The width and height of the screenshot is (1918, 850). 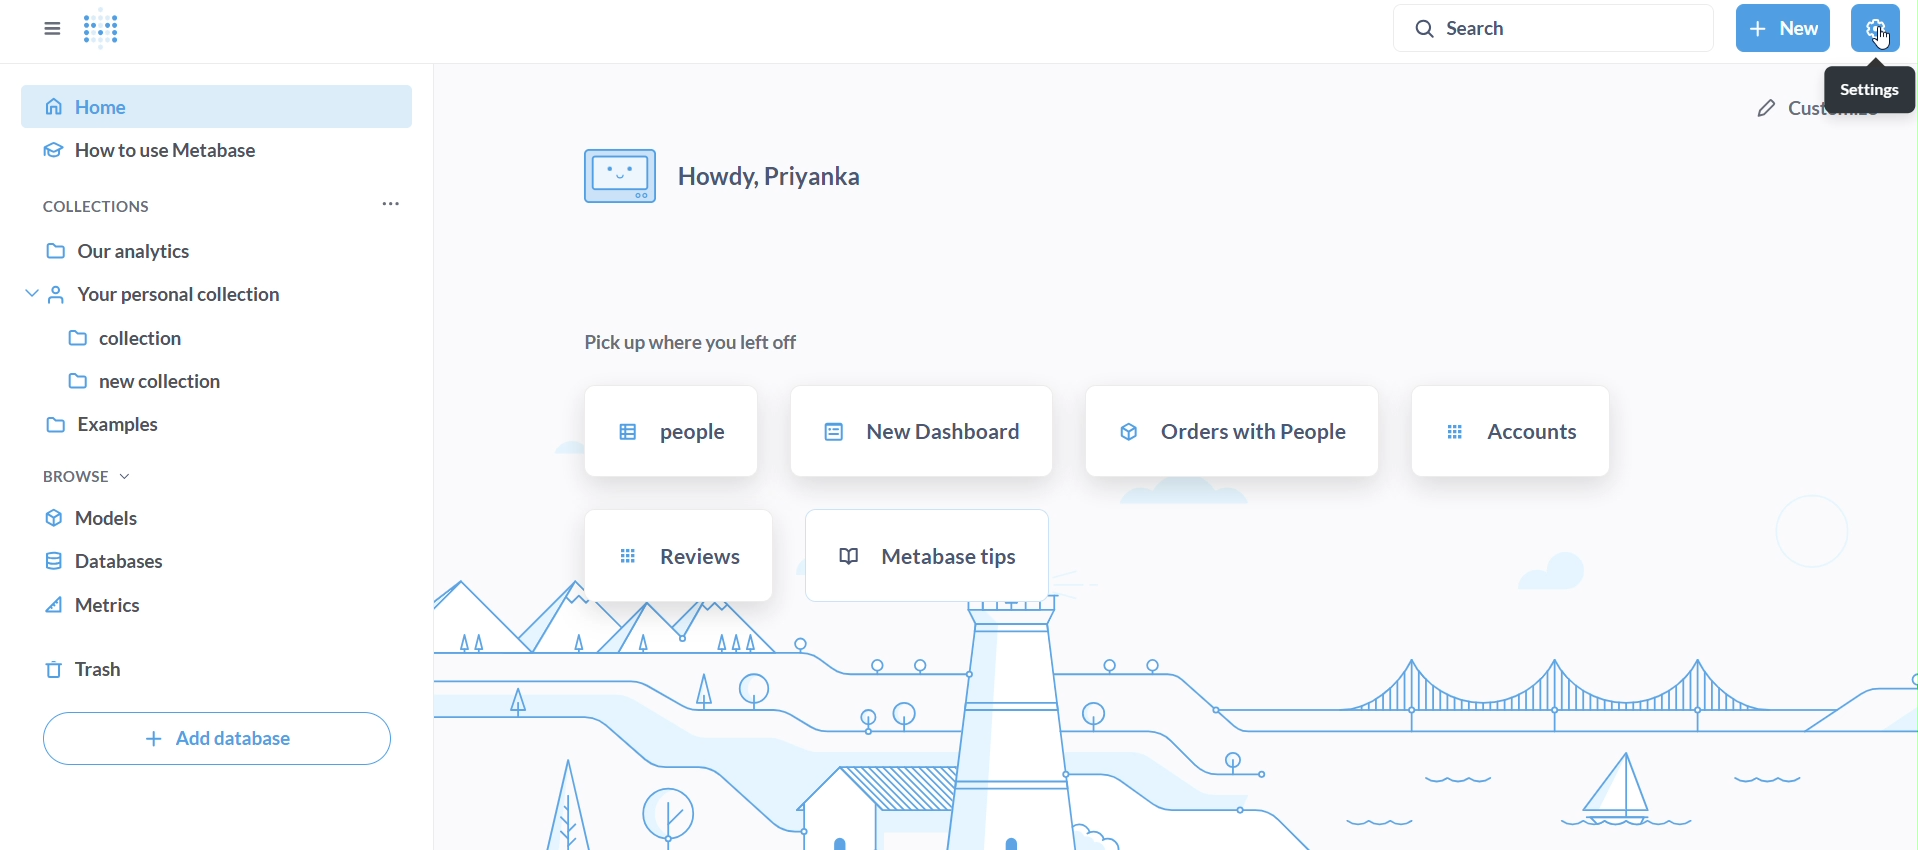 I want to click on pickup where you left off, so click(x=684, y=342).